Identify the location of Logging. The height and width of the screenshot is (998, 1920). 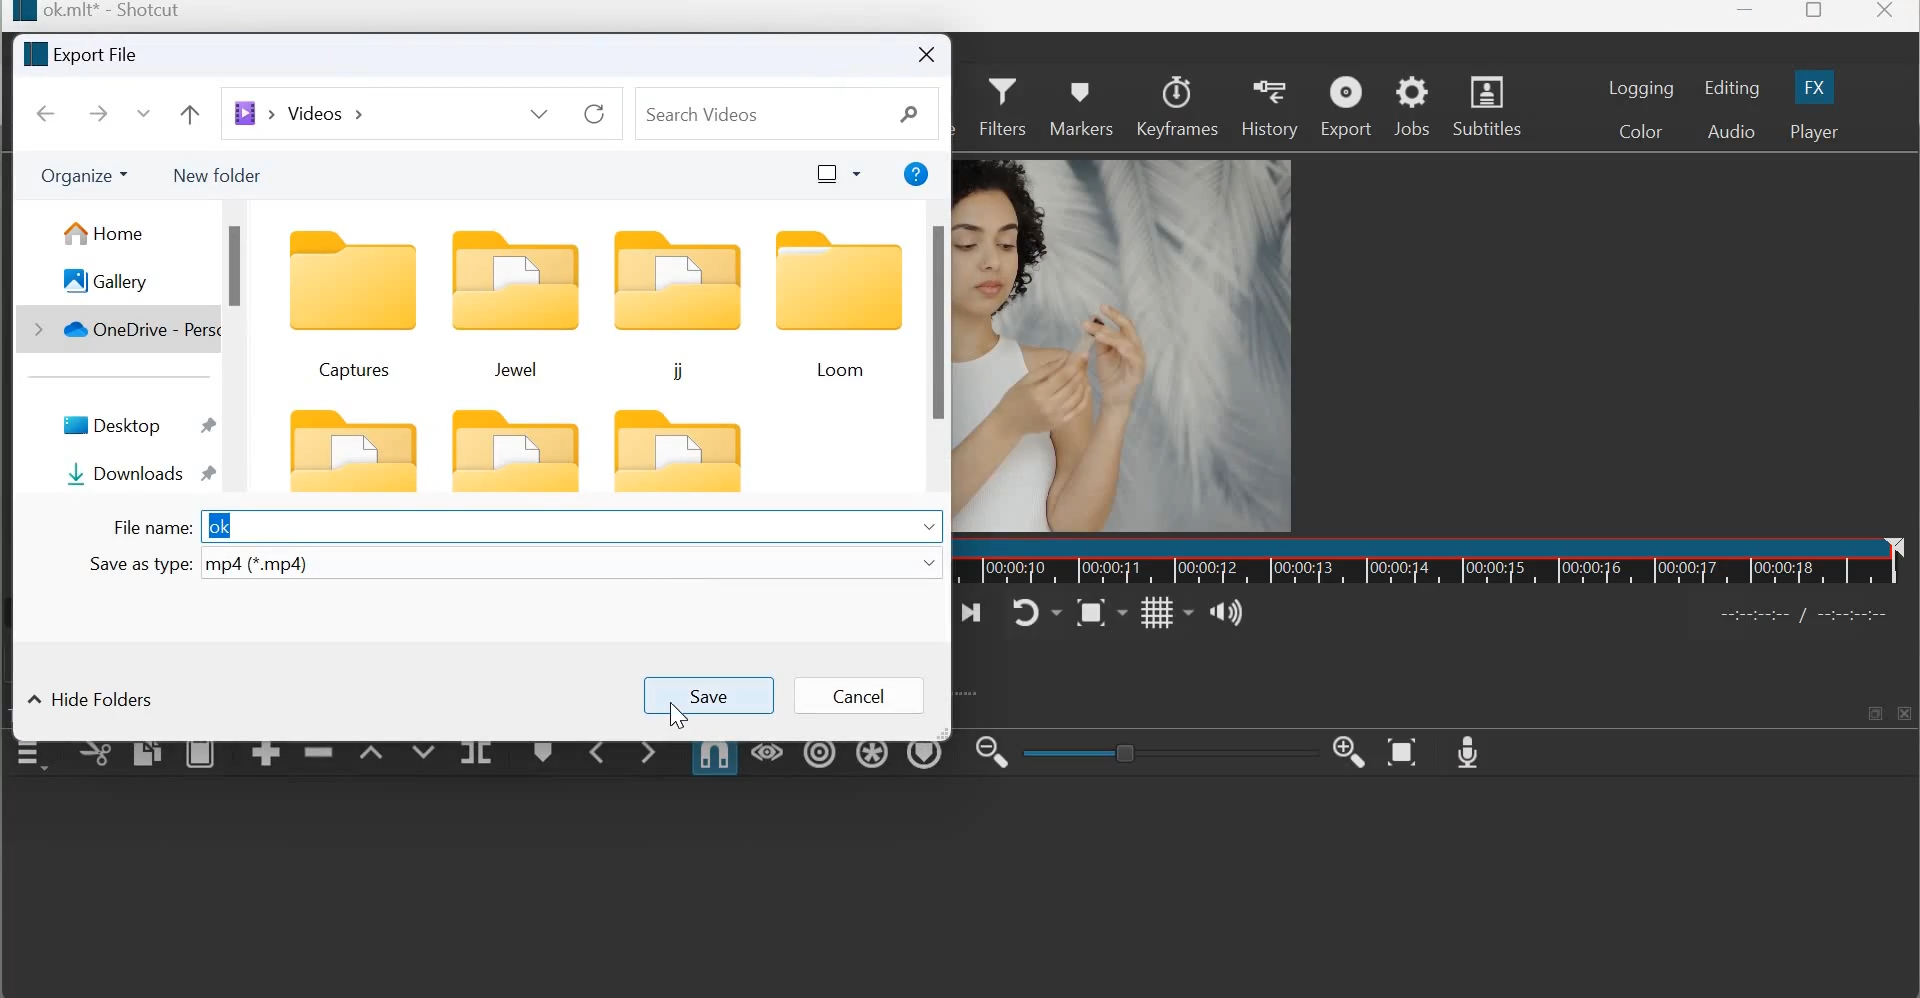
(1642, 87).